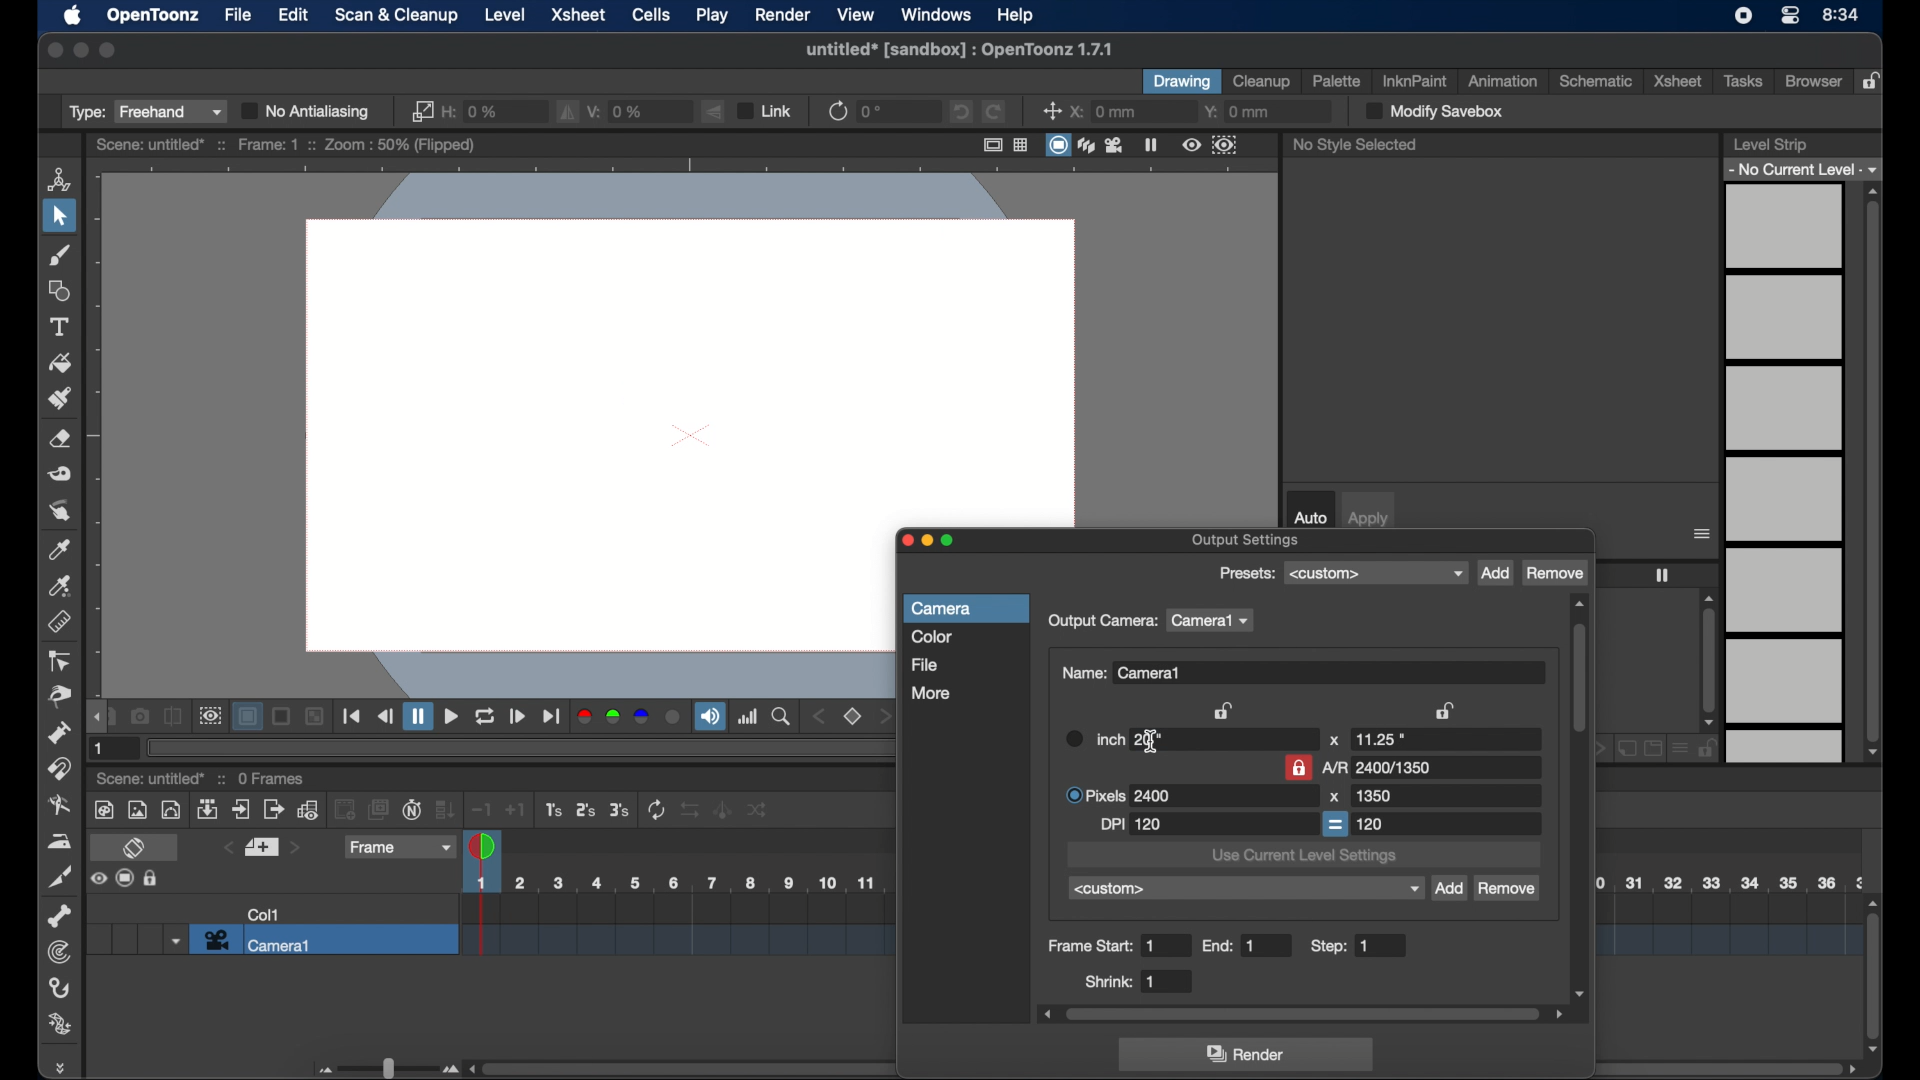  What do you see at coordinates (958, 49) in the screenshot?
I see `file name` at bounding box center [958, 49].